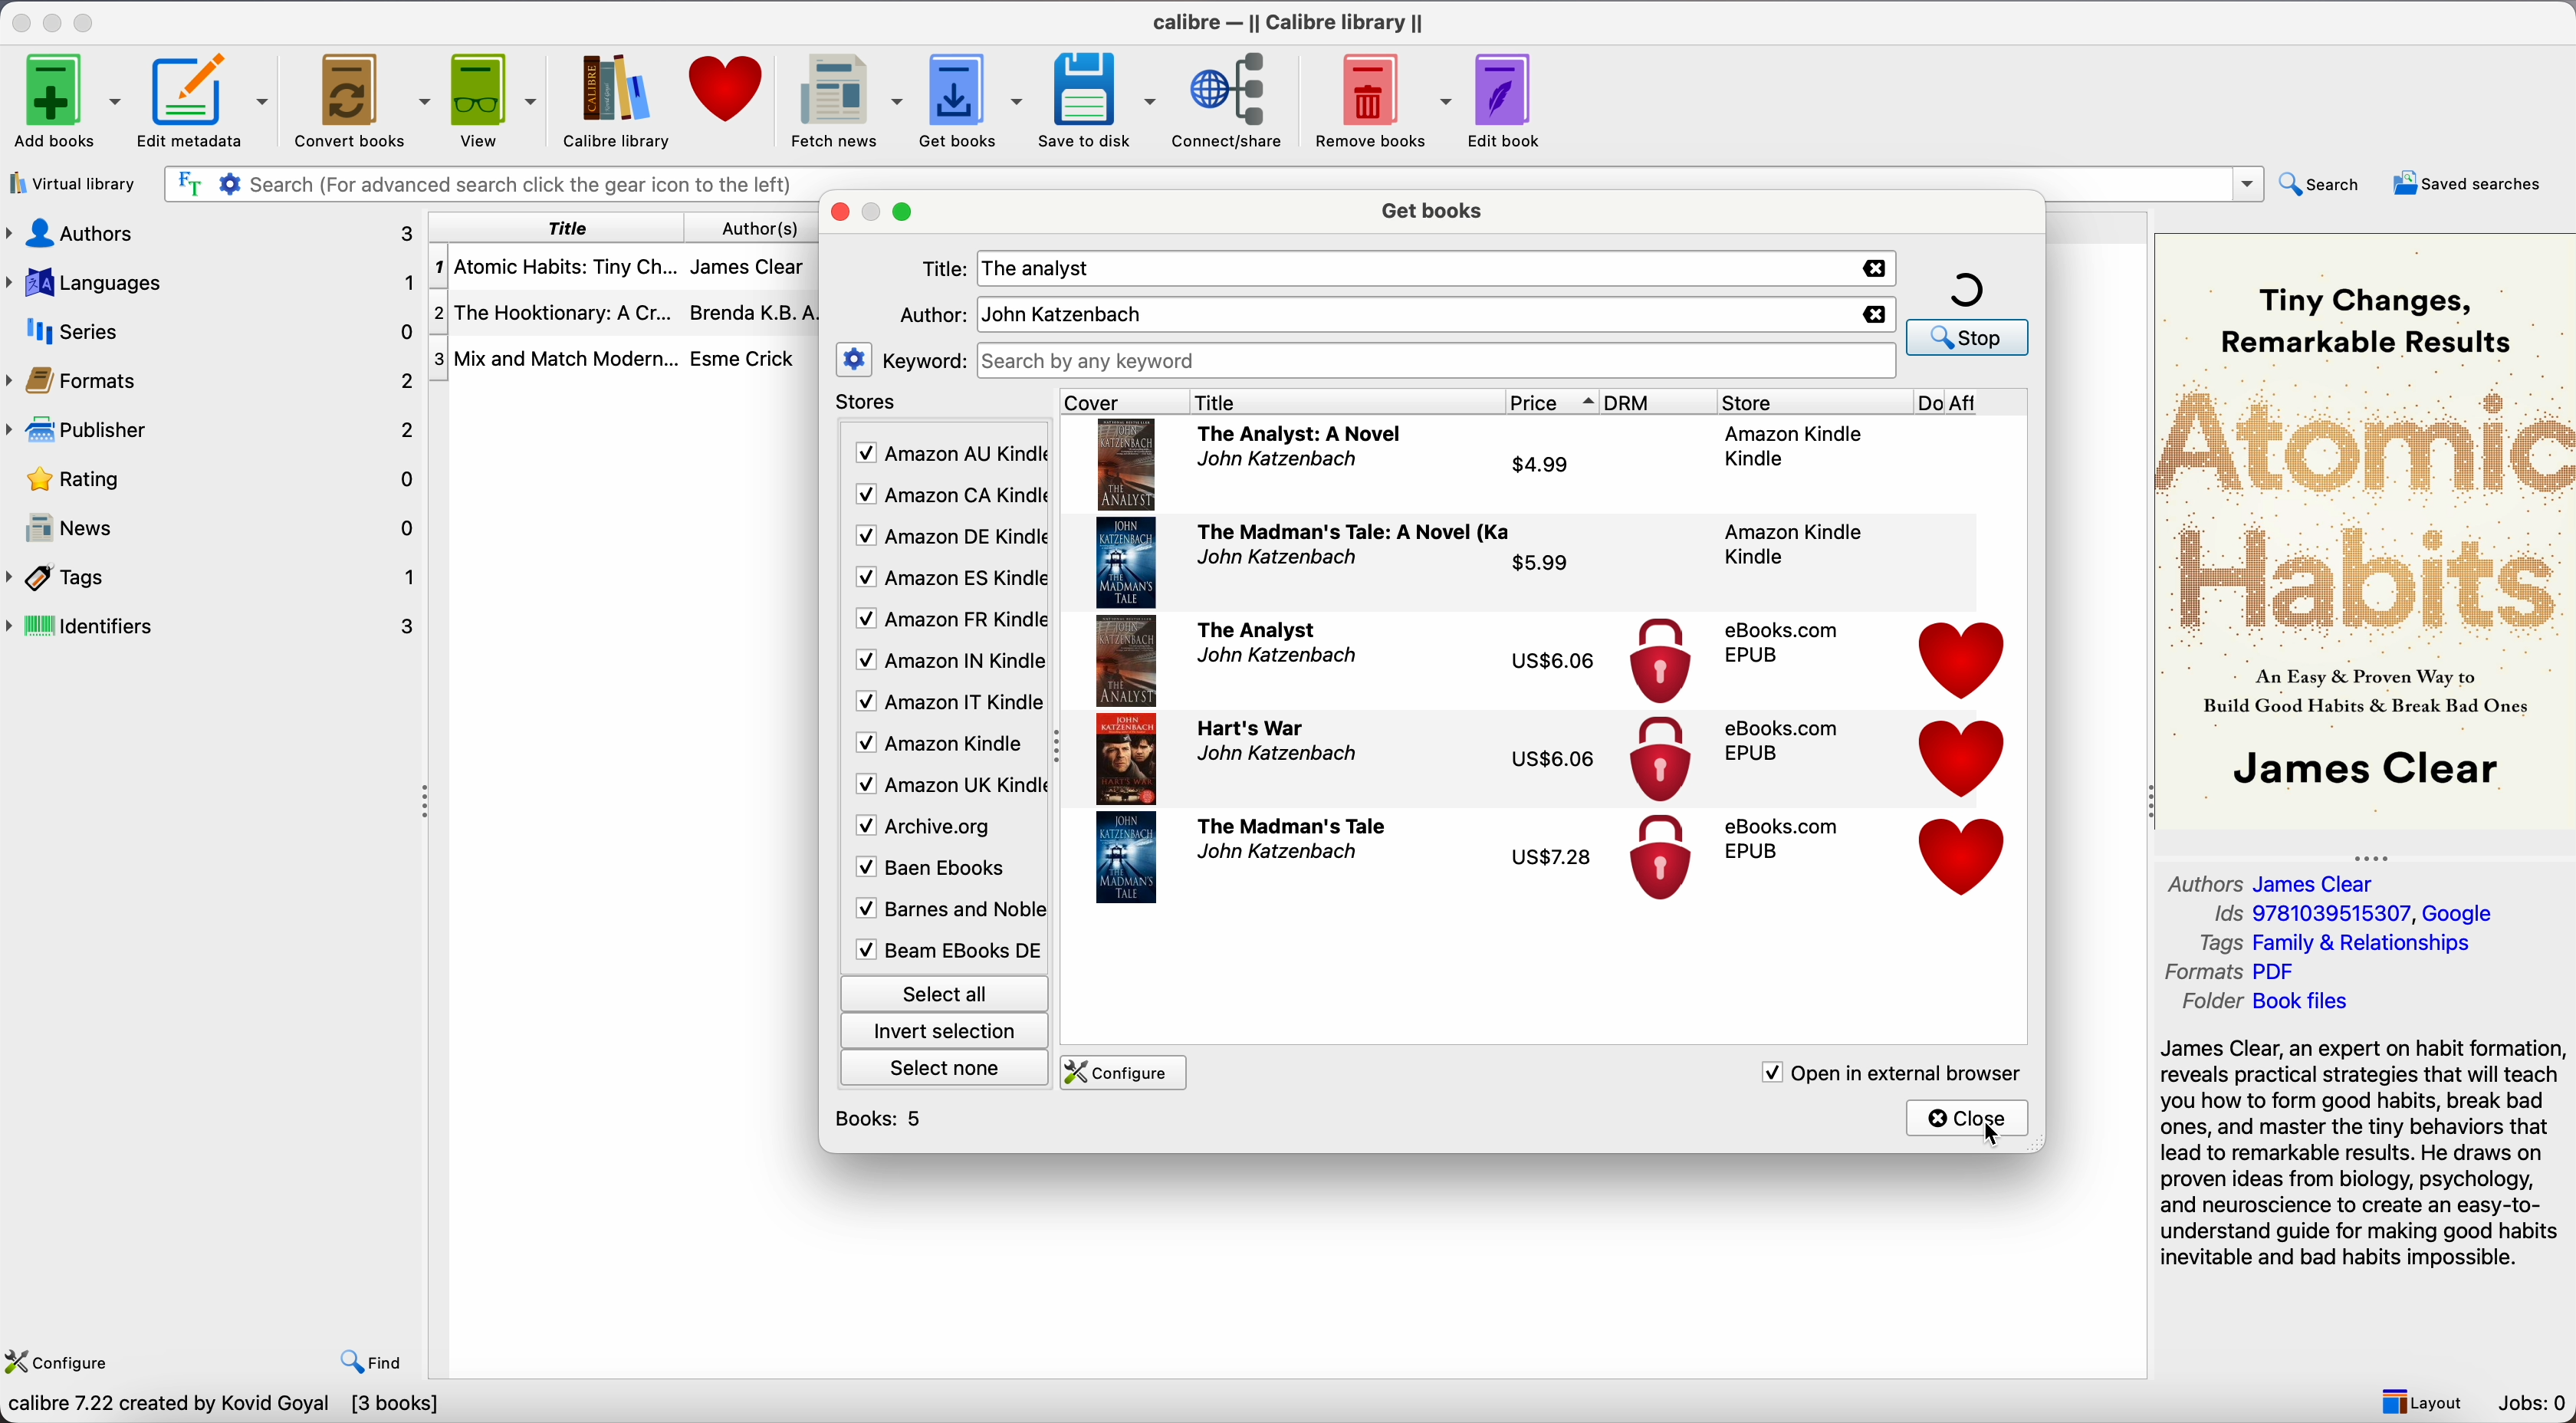  Describe the element at coordinates (1354, 530) in the screenshot. I see `The Madman's Tale: A Novel (ka` at that location.